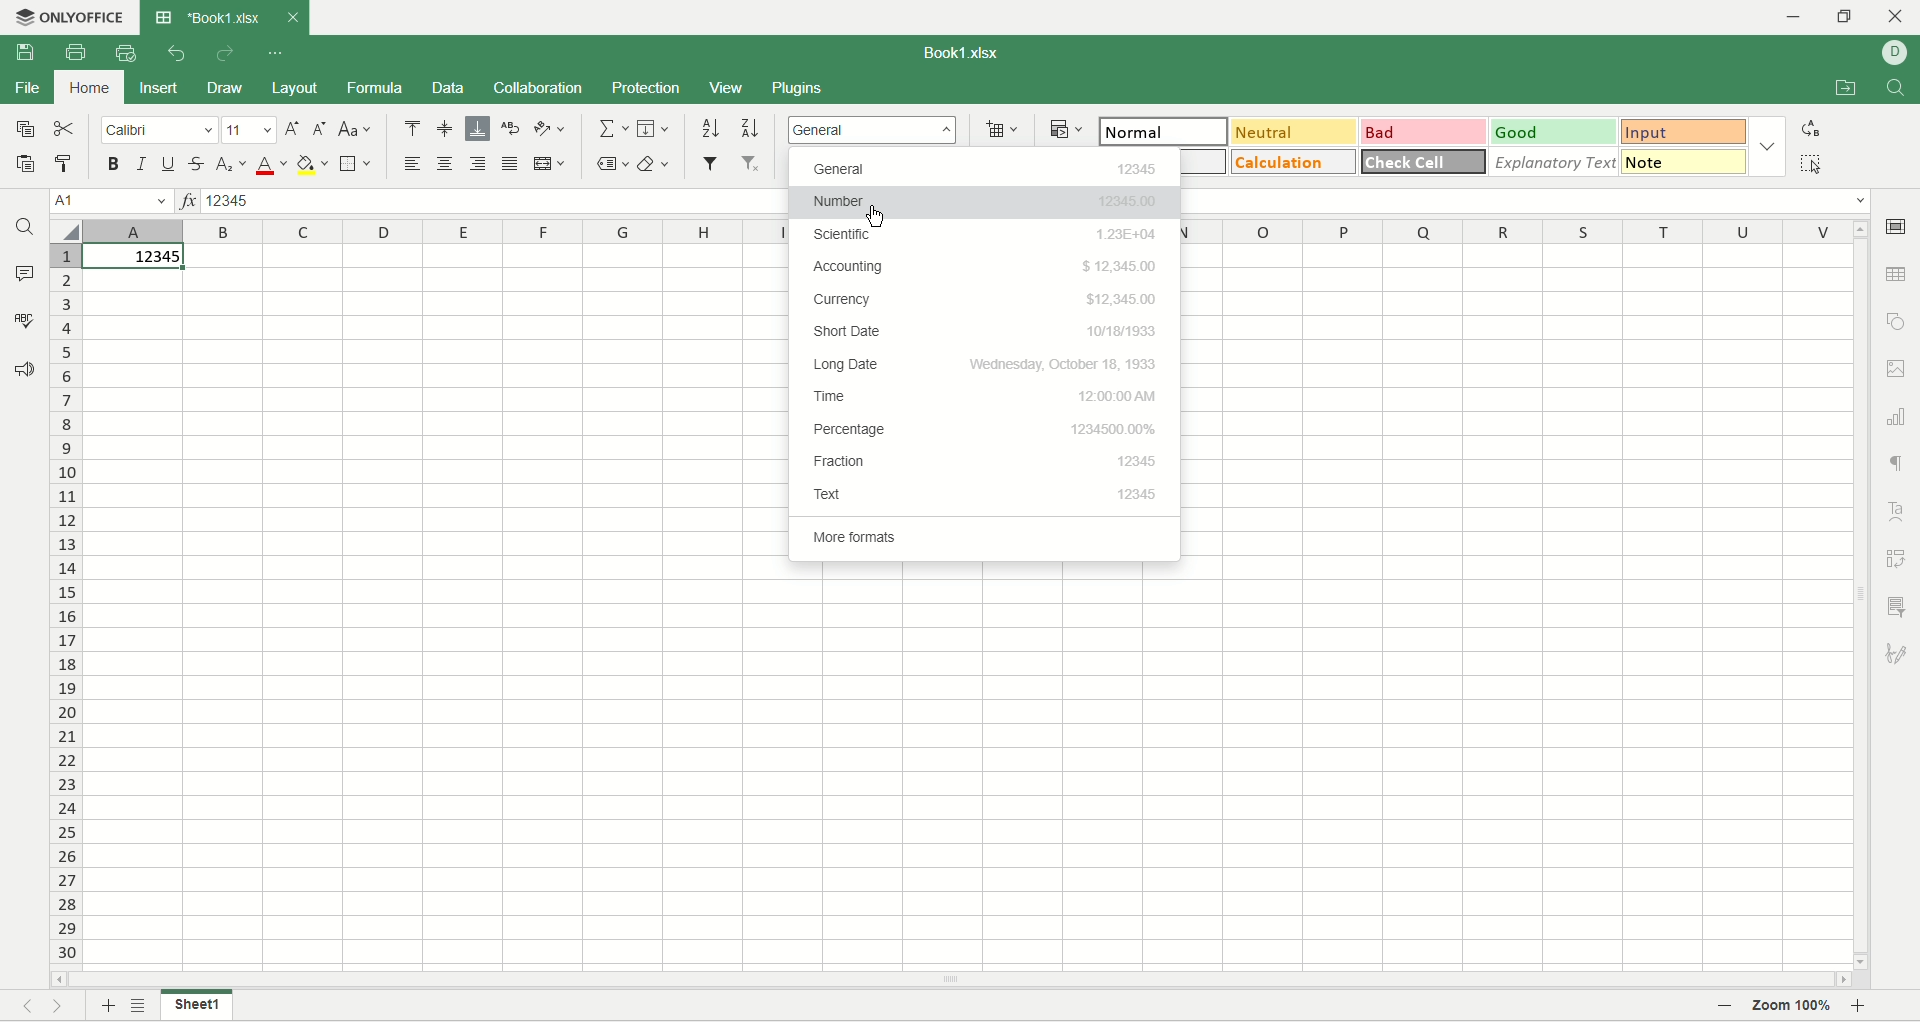 The height and width of the screenshot is (1022, 1920). Describe the element at coordinates (712, 129) in the screenshot. I see `sort ascending` at that location.